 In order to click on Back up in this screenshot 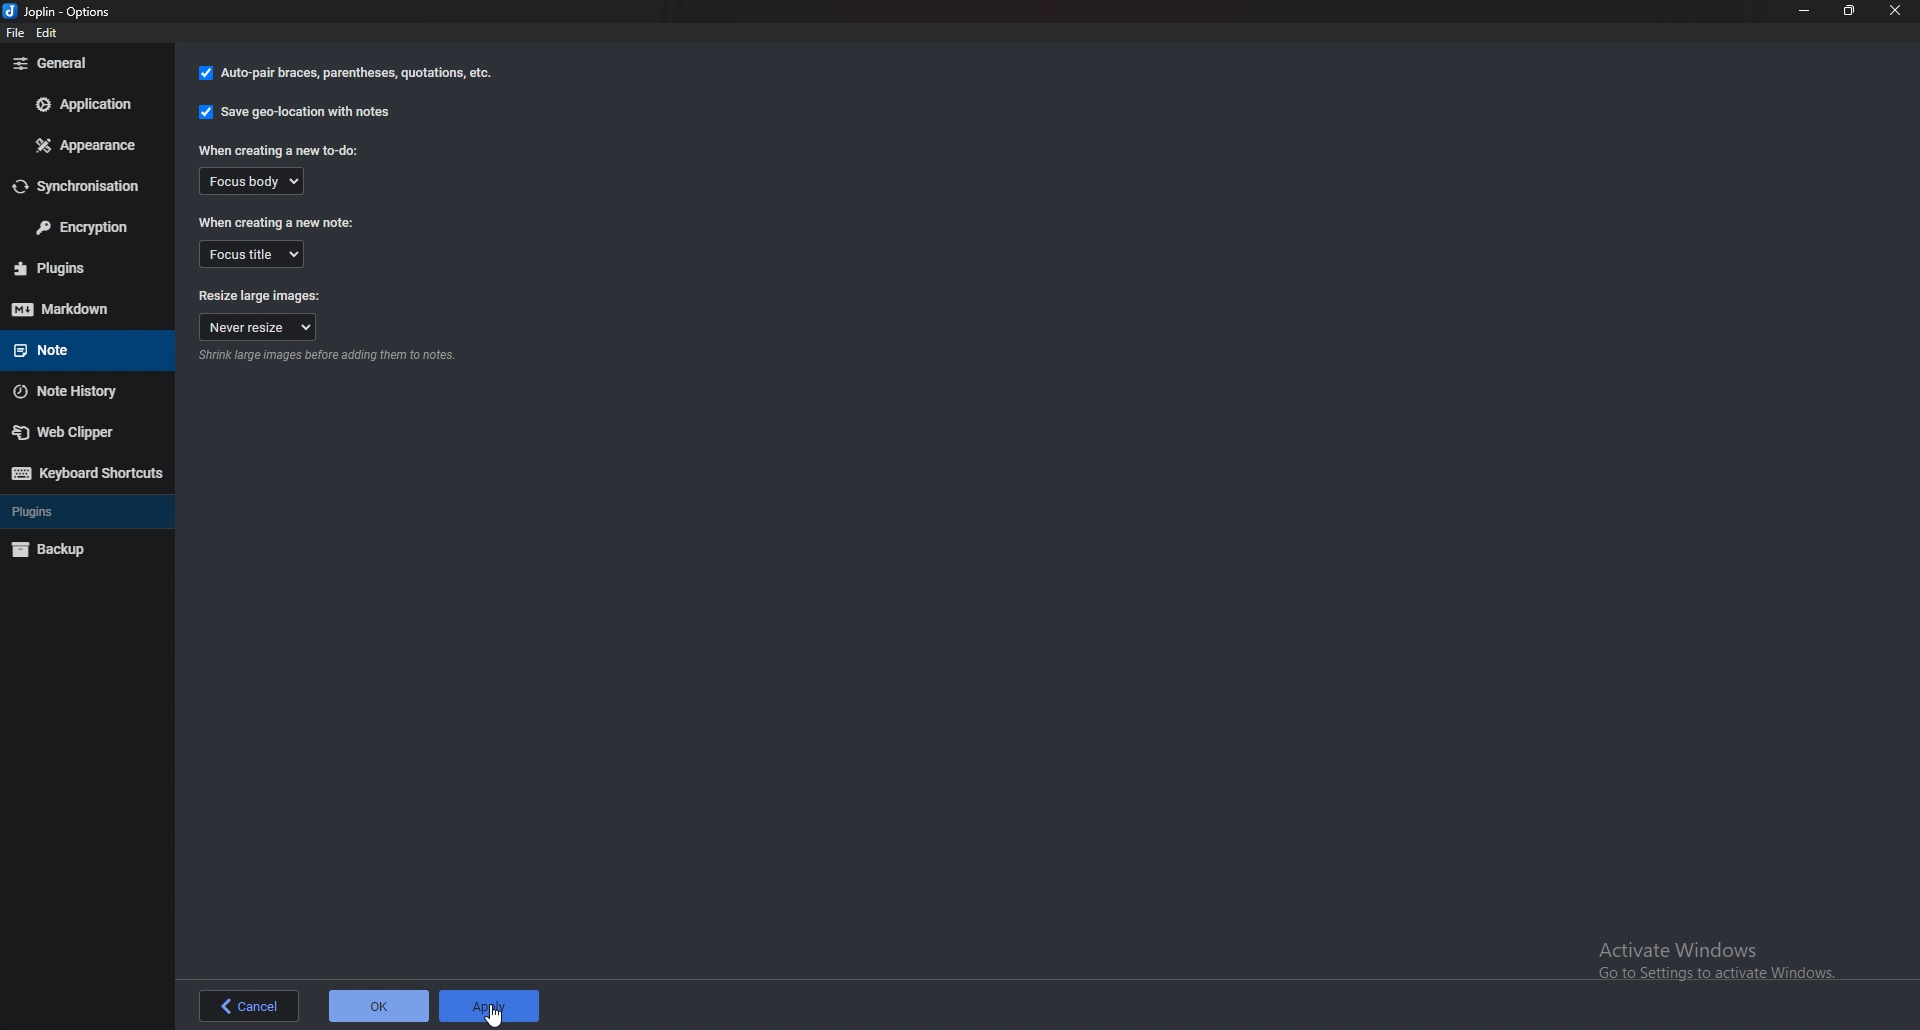, I will do `click(74, 548)`.